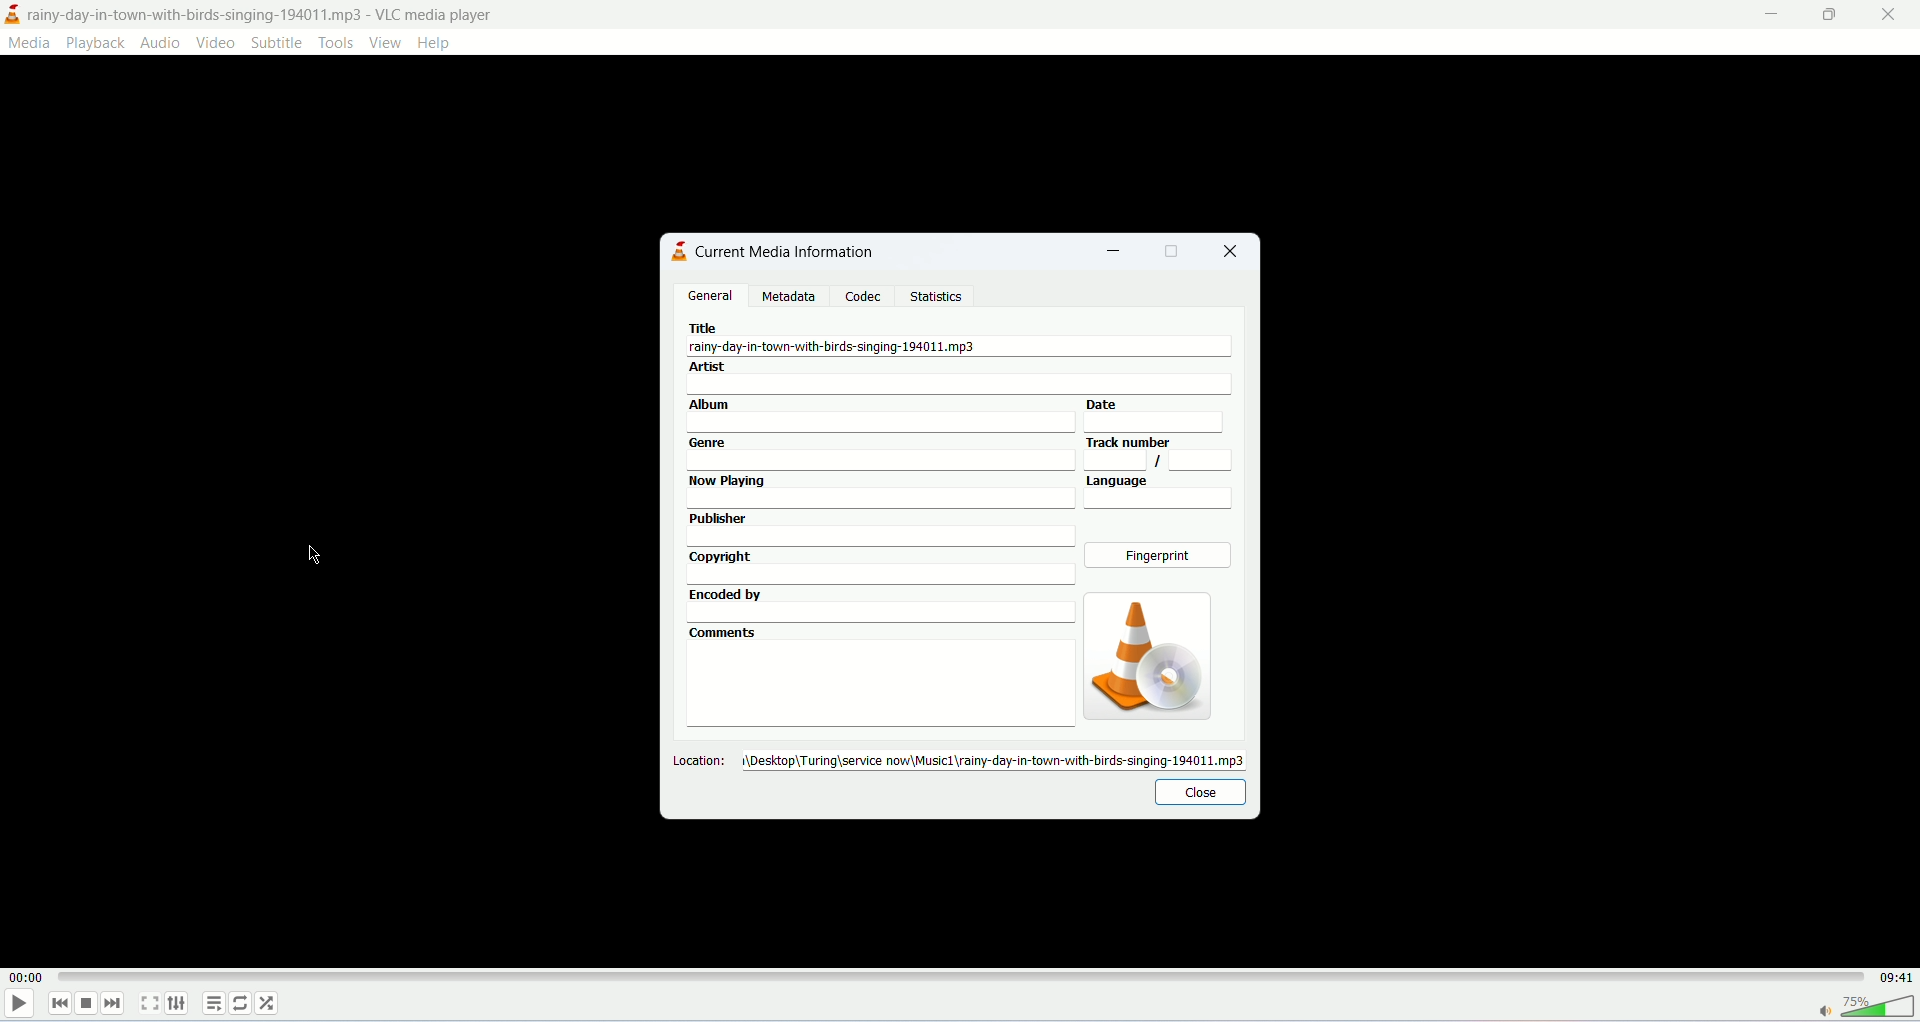  I want to click on play/pause, so click(17, 1007).